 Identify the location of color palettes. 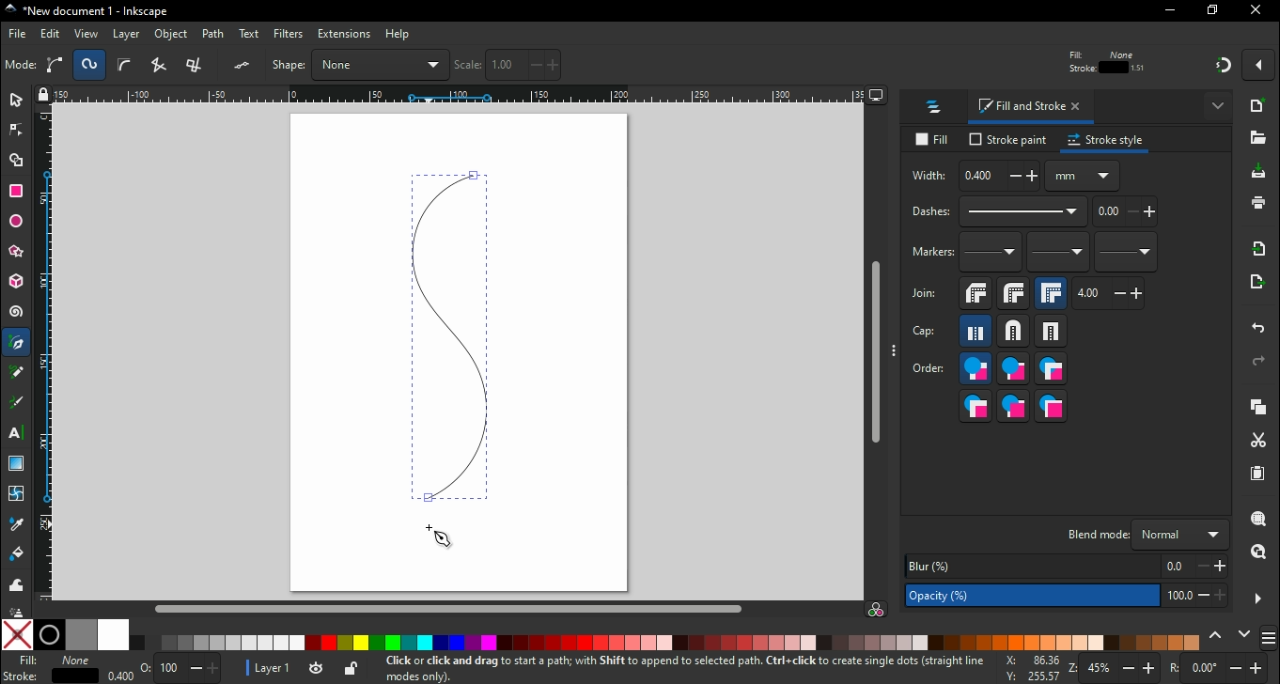
(1270, 636).